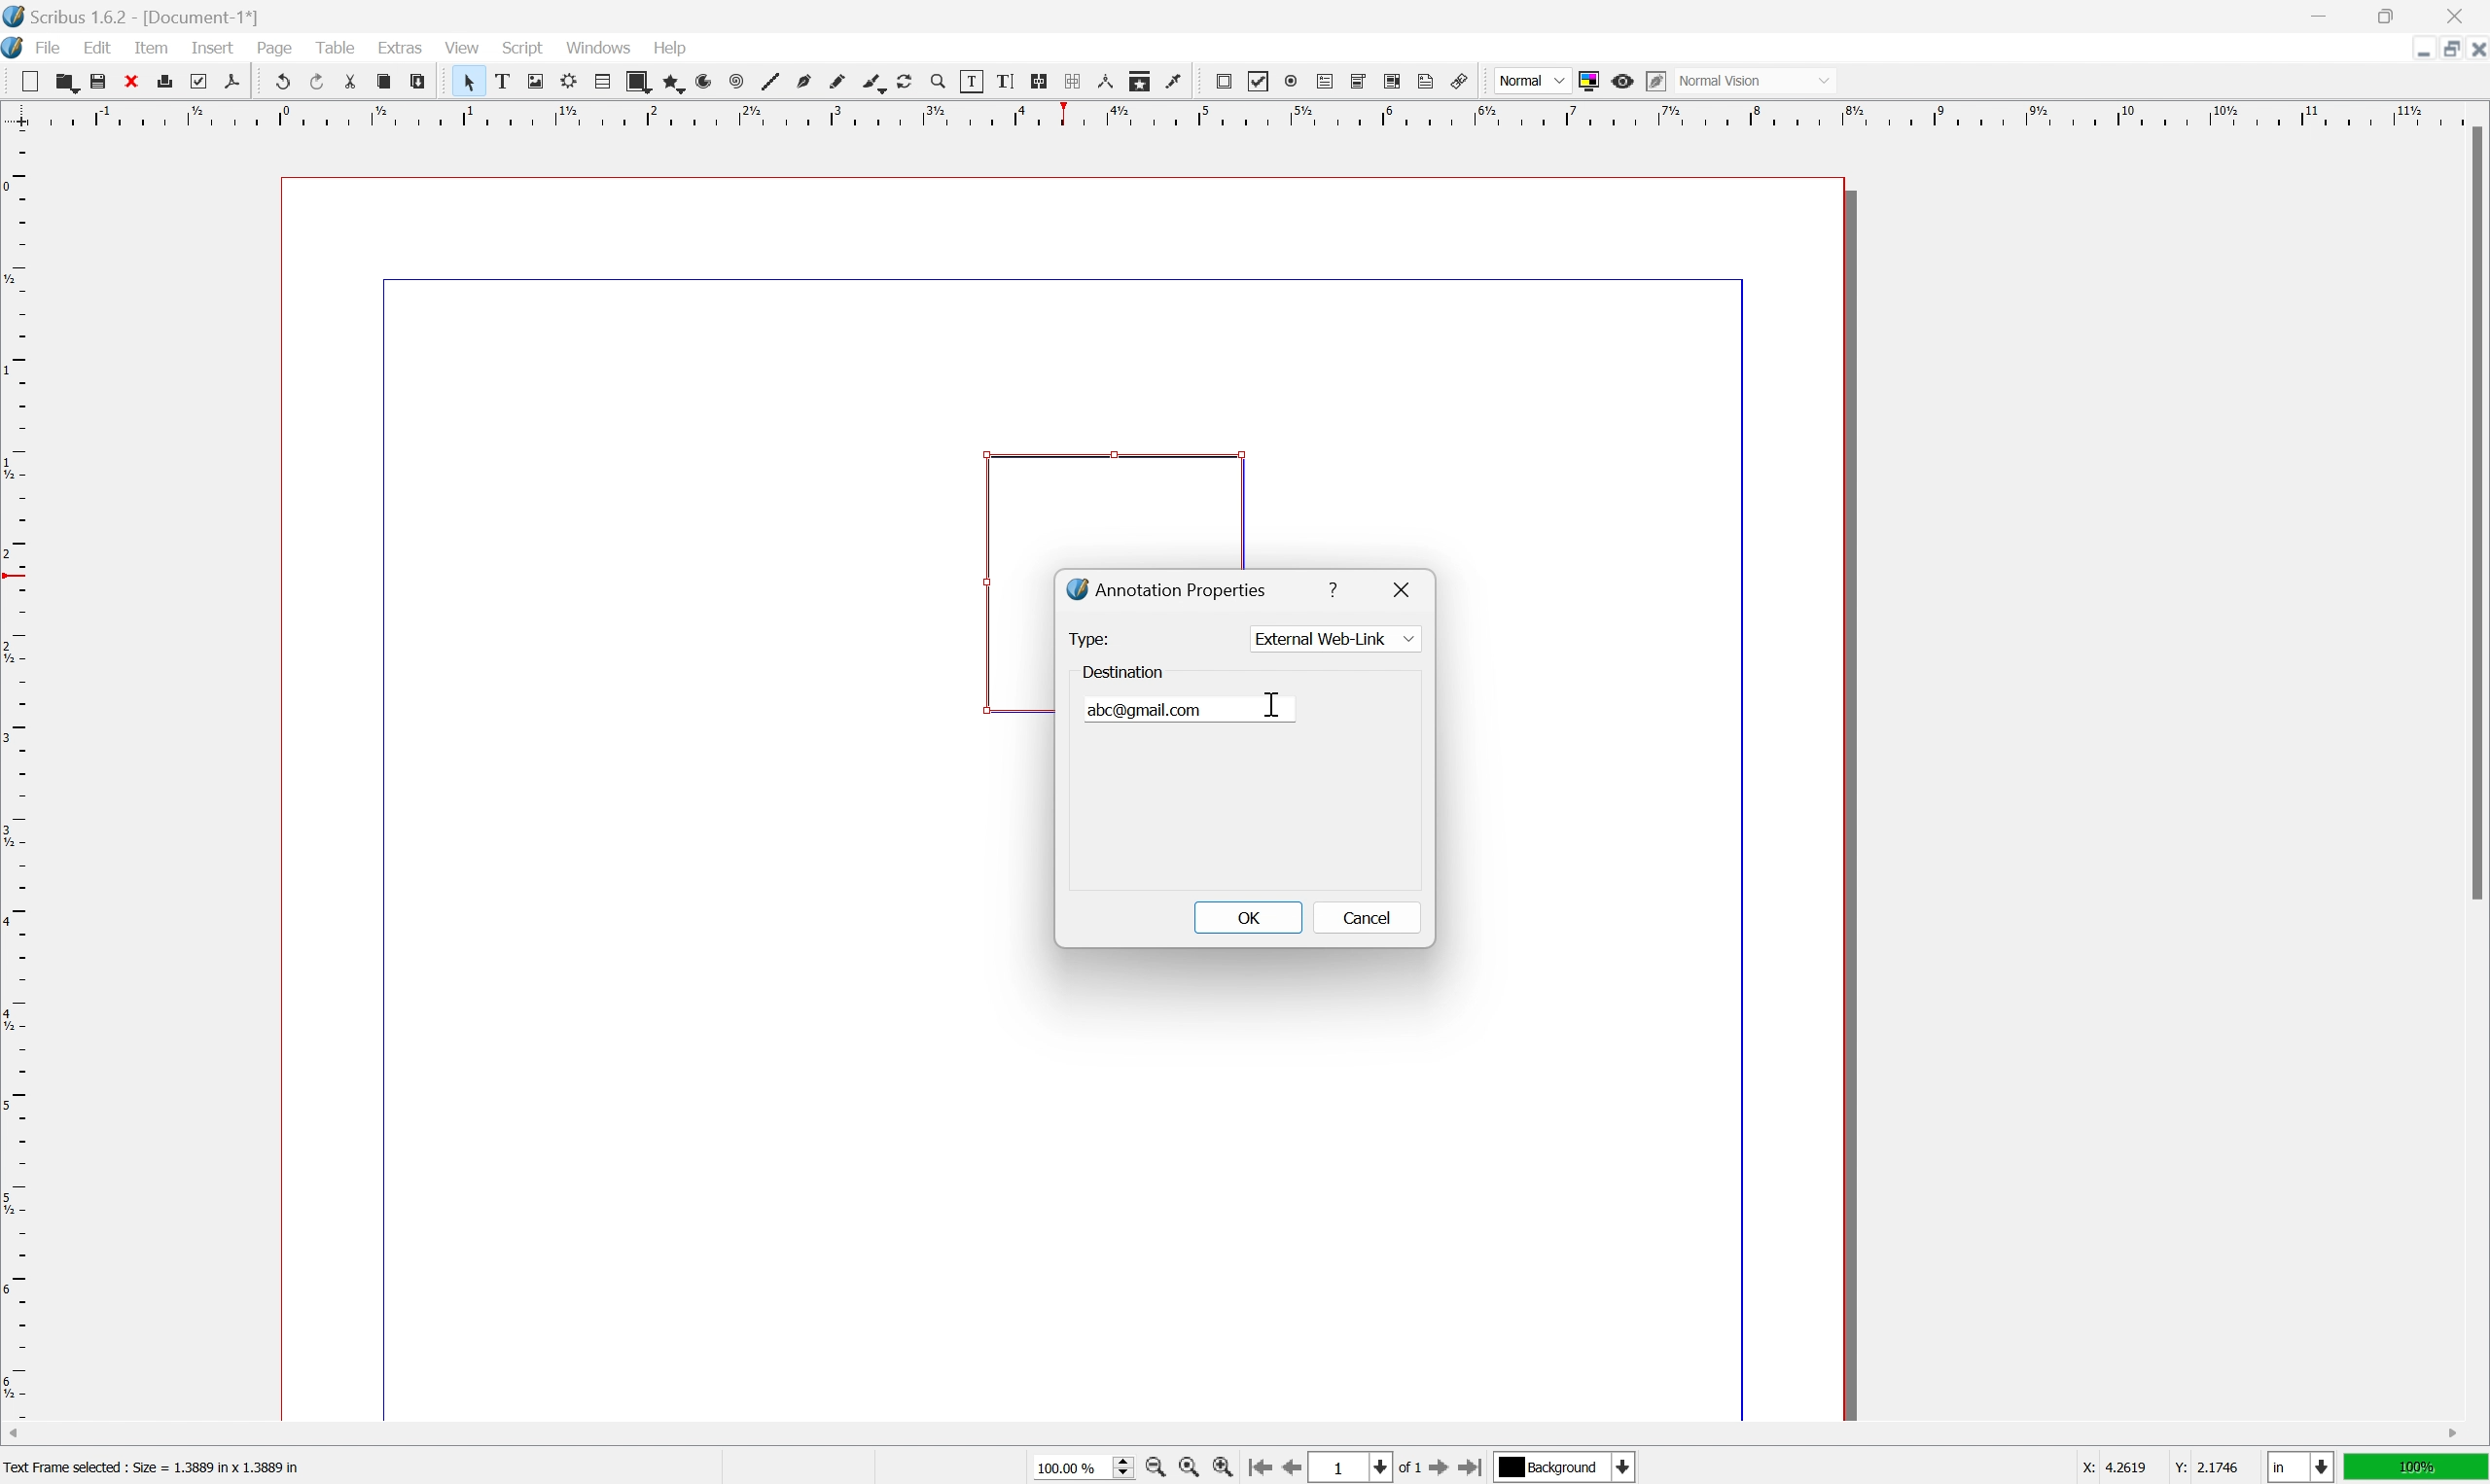  I want to click on new, so click(29, 81).